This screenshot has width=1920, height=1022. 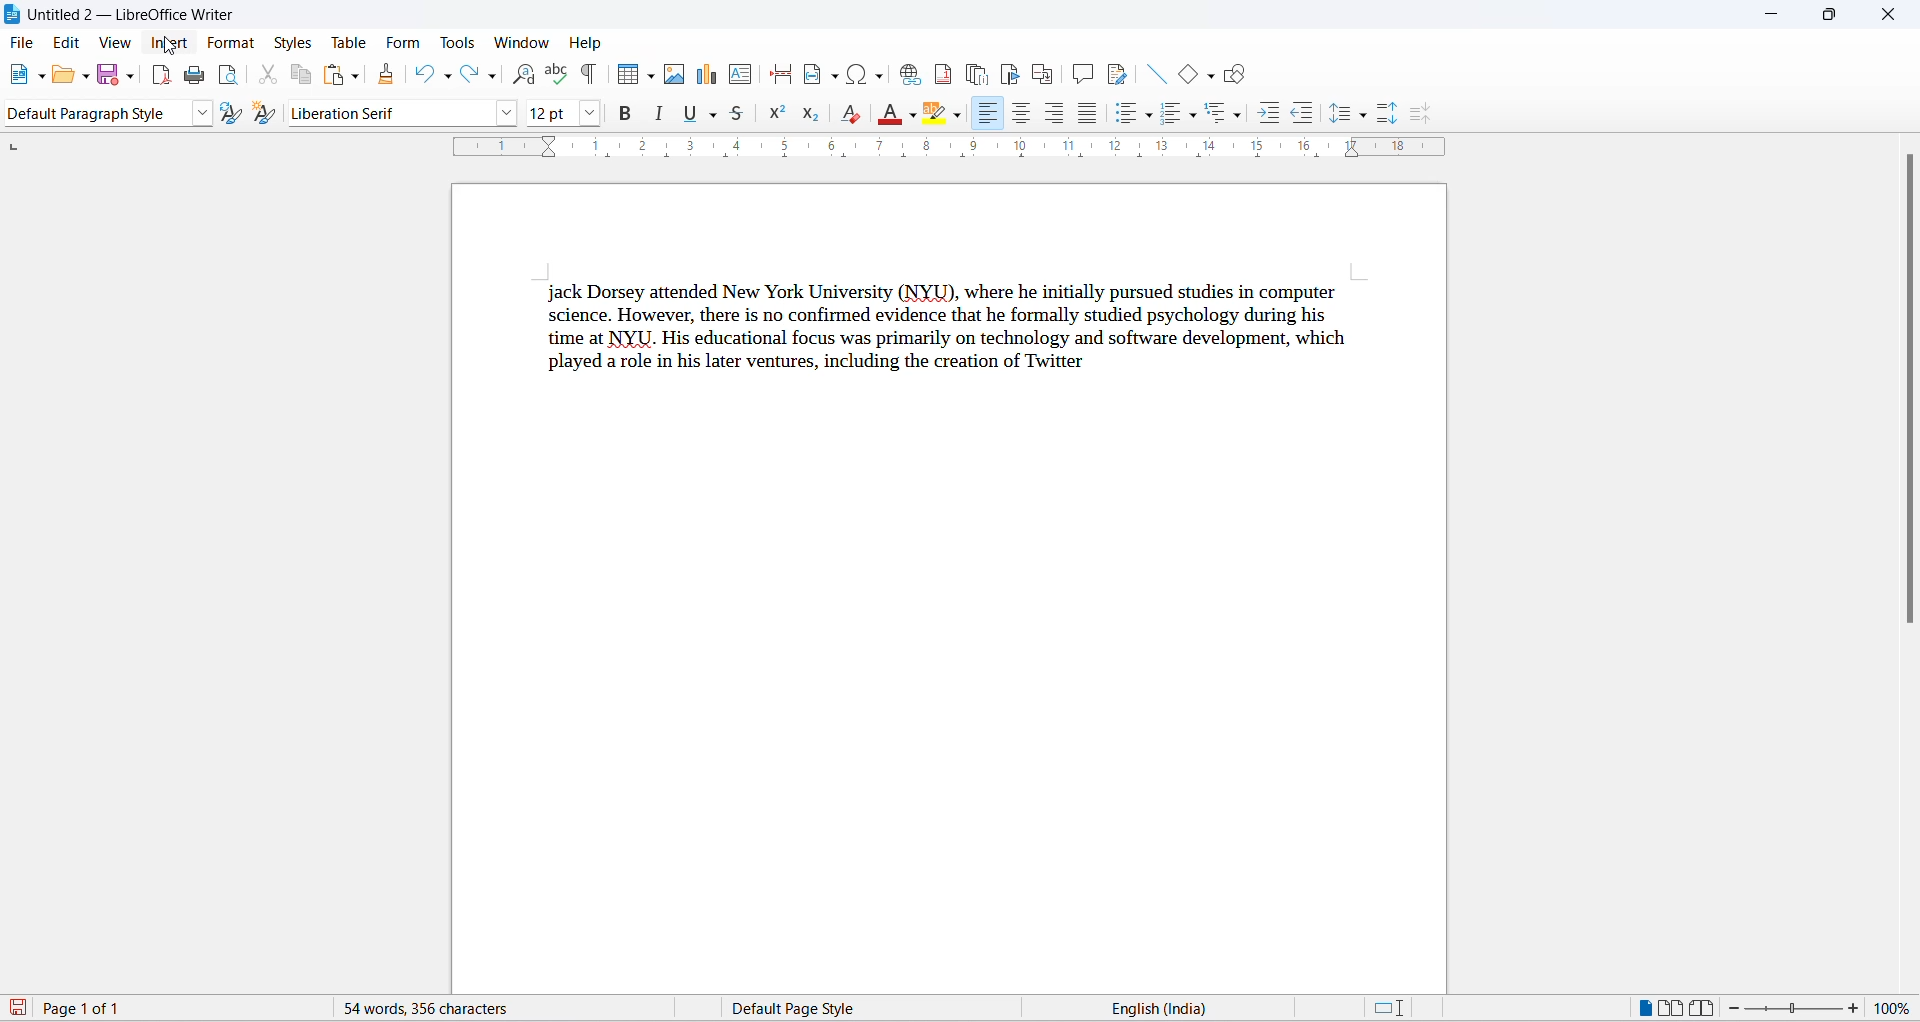 I want to click on decrease paragraph spacing, so click(x=1421, y=114).